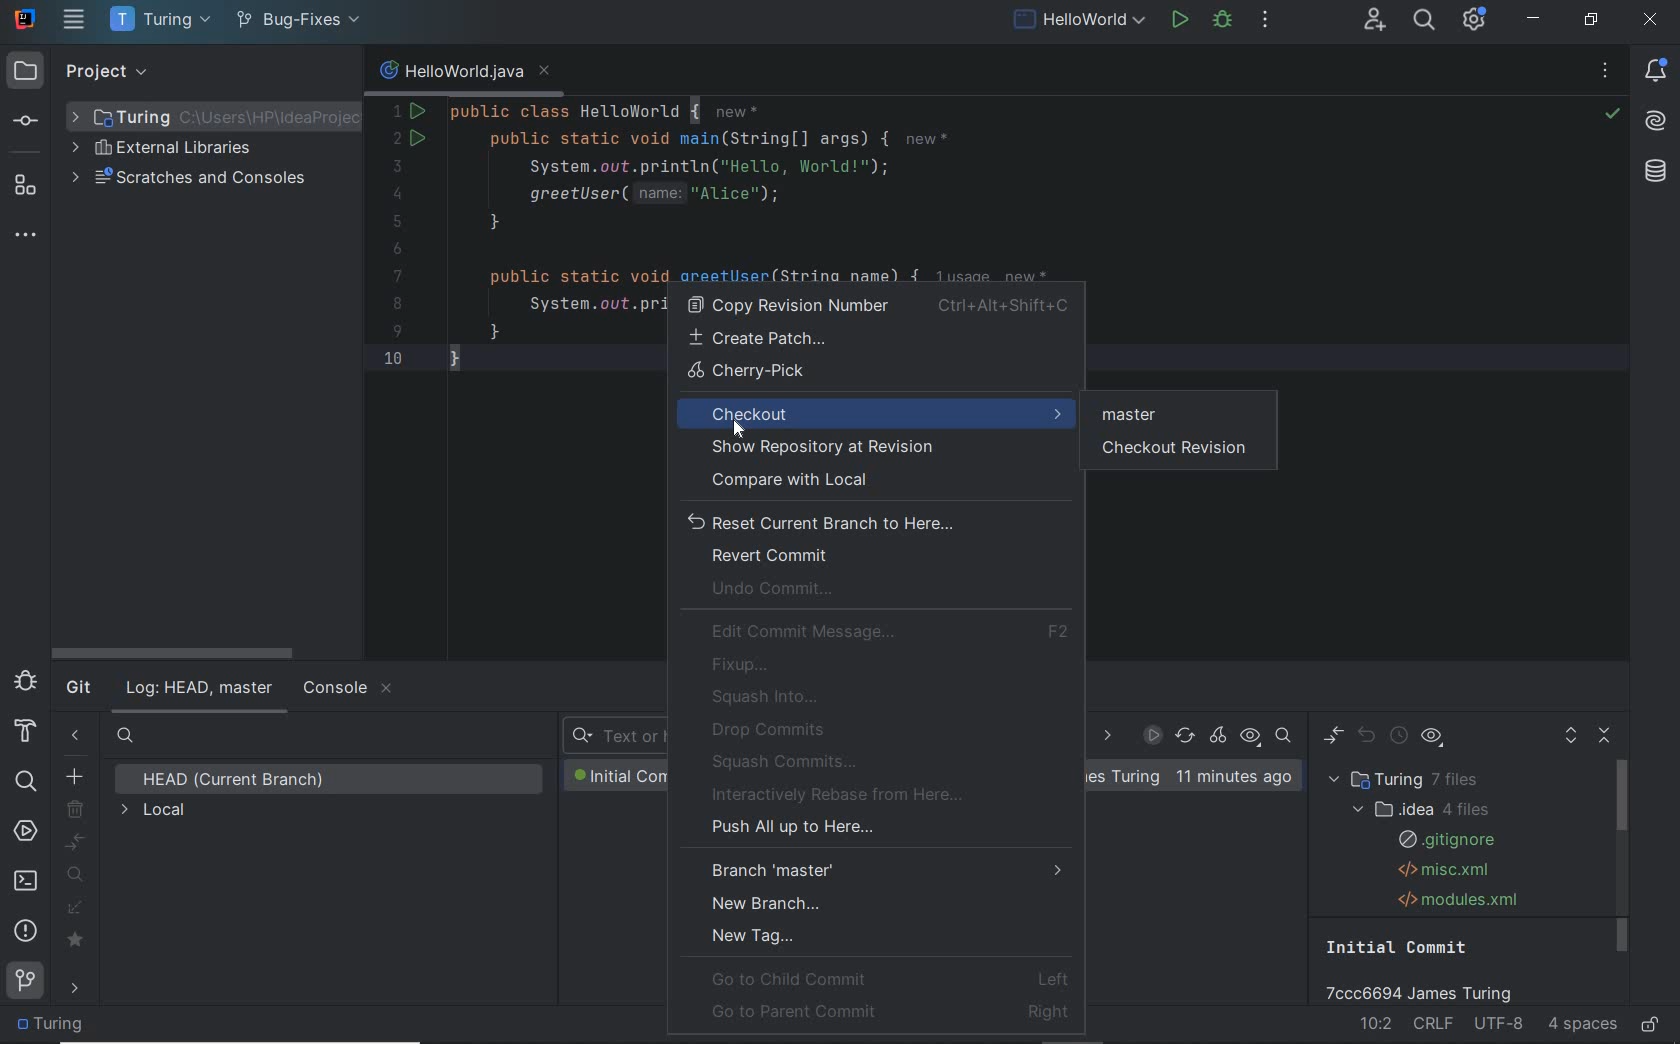 This screenshot has height=1044, width=1680. I want to click on run, so click(1181, 18).